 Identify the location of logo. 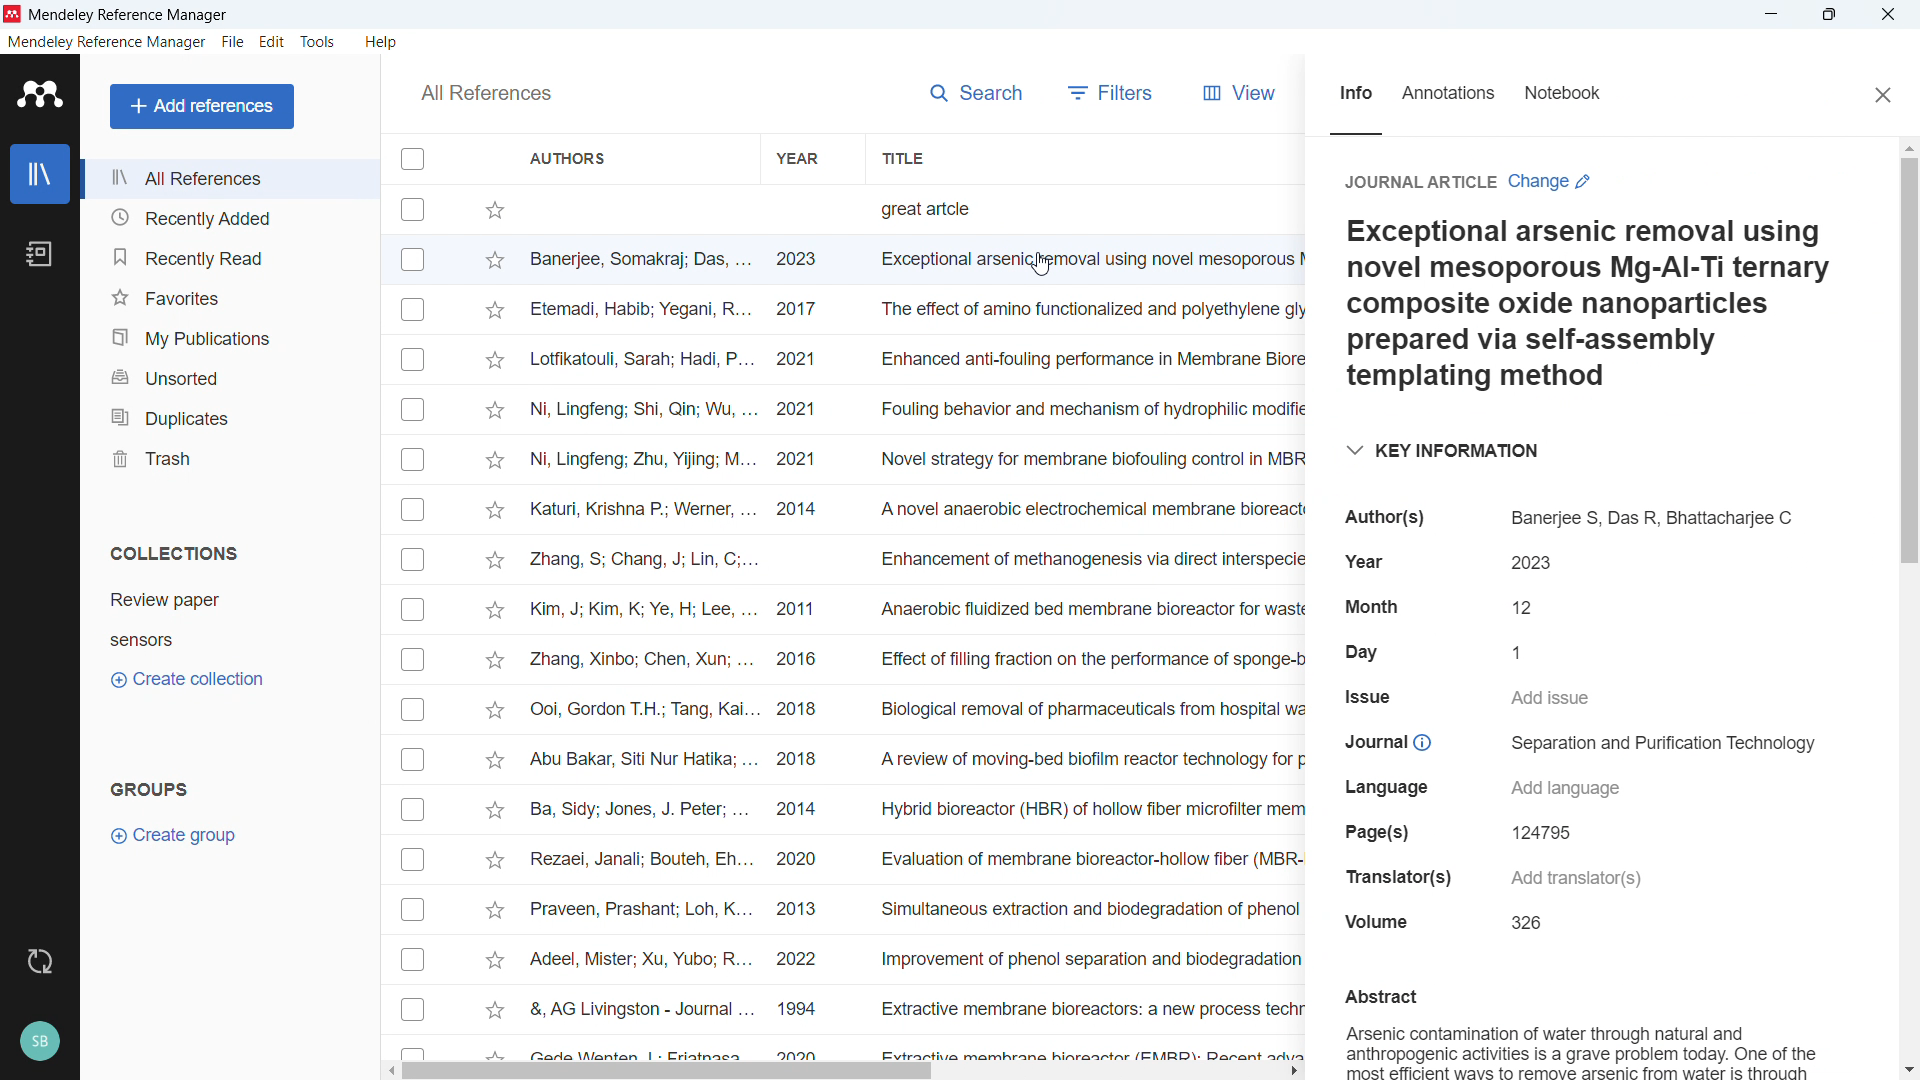
(42, 94).